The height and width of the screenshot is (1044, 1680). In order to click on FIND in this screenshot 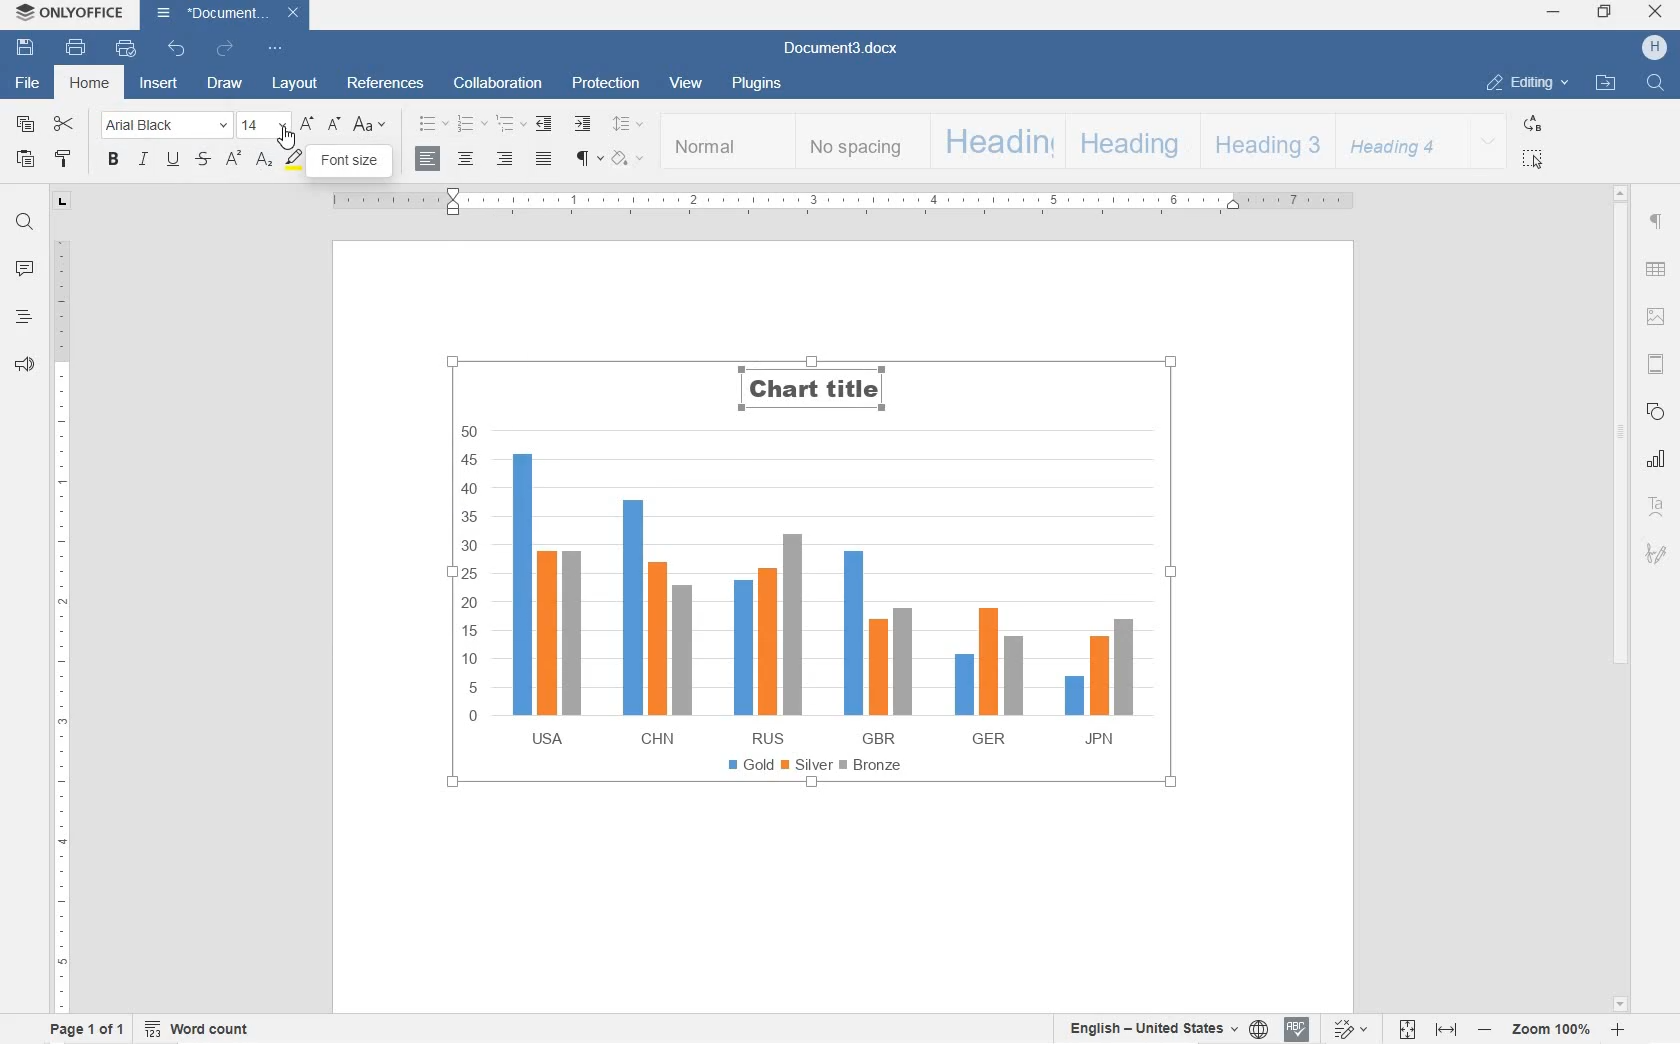, I will do `click(25, 223)`.